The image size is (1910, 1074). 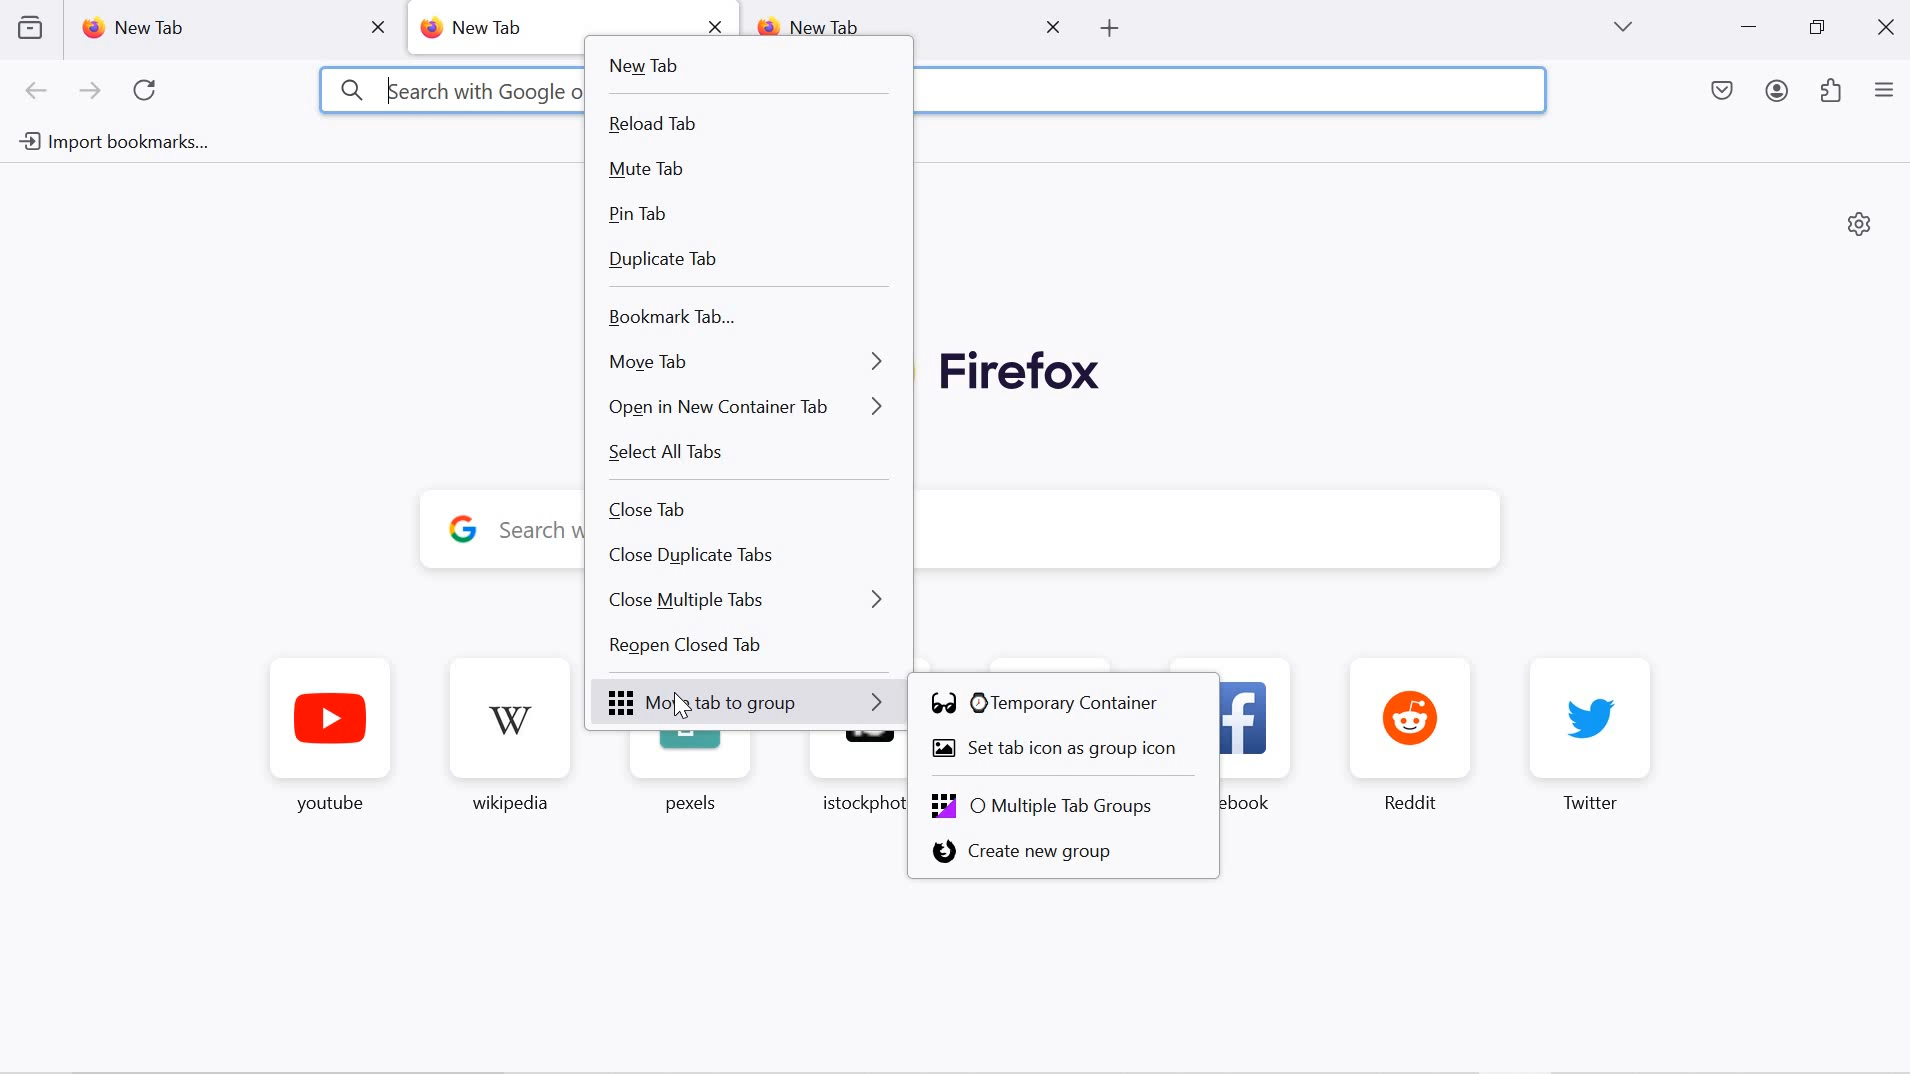 What do you see at coordinates (681, 776) in the screenshot?
I see `pexels favorite` at bounding box center [681, 776].